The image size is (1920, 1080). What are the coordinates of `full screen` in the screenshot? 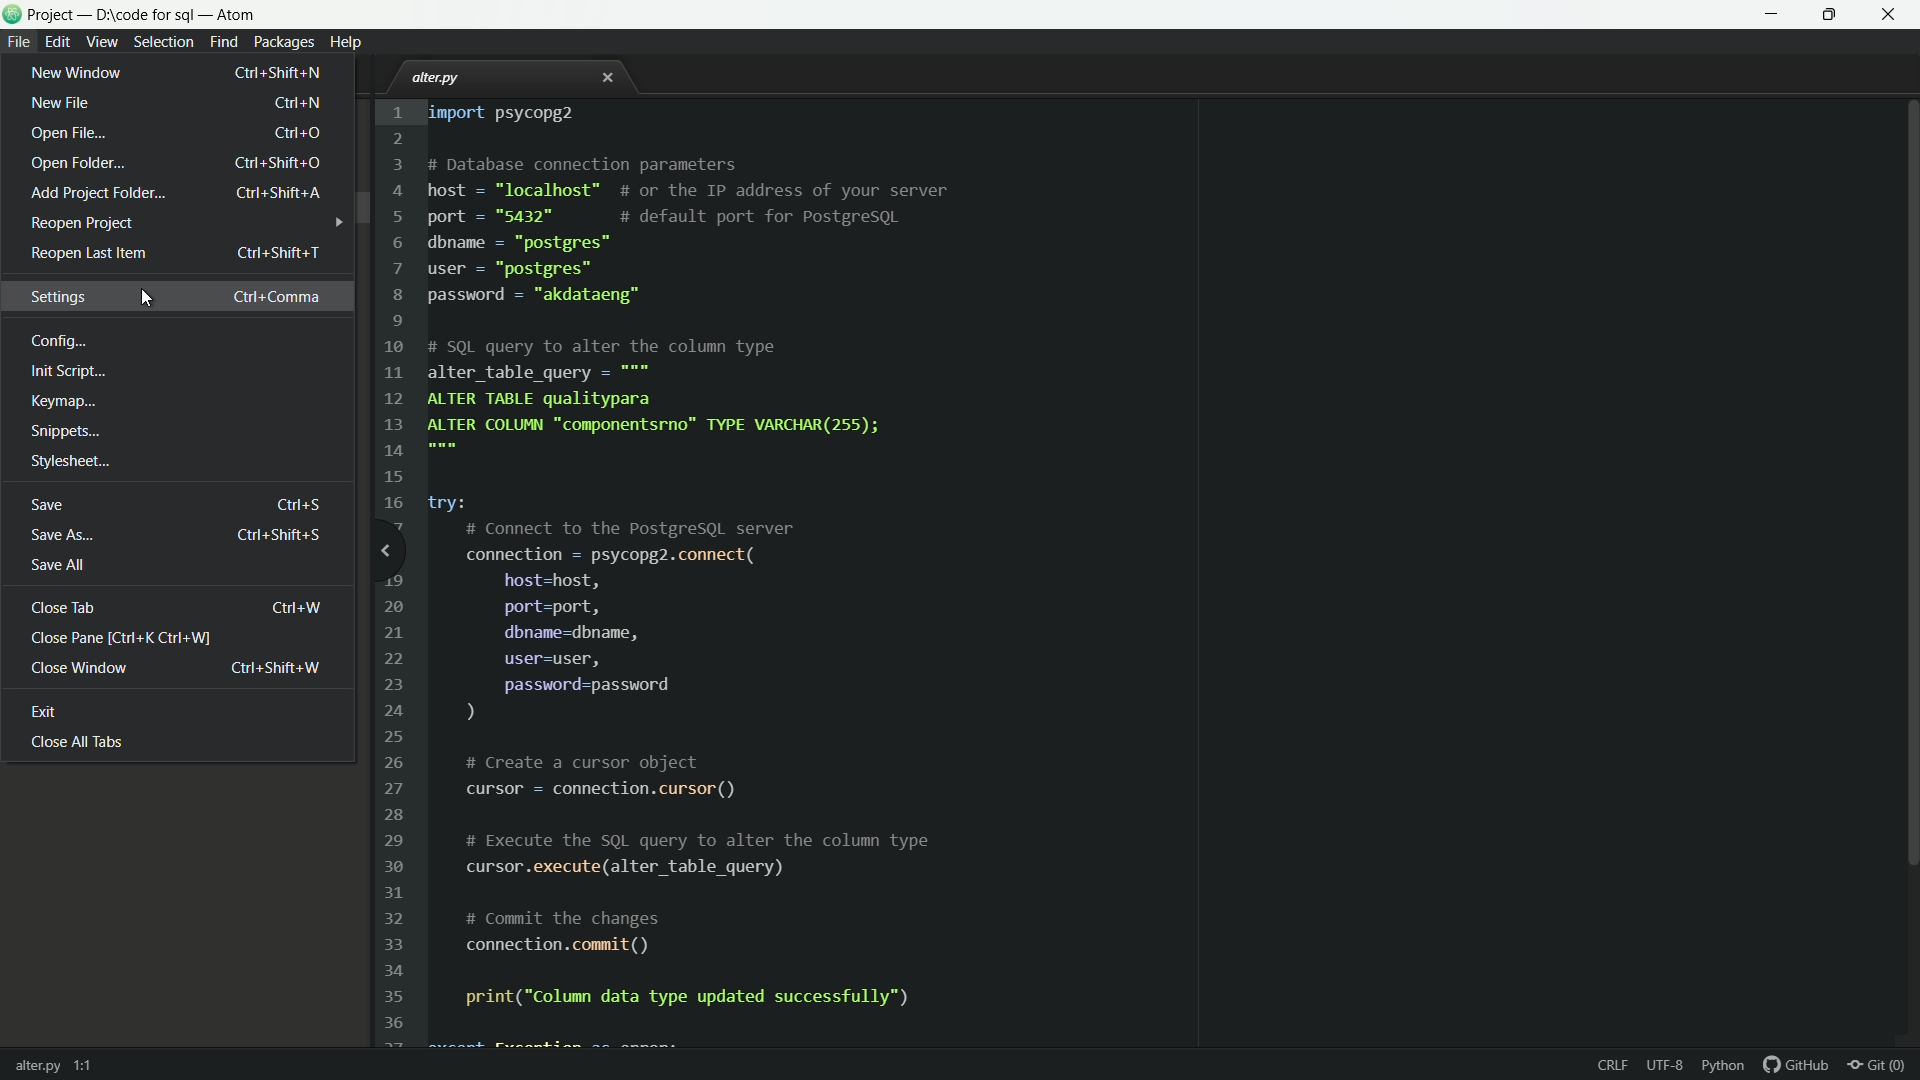 It's located at (1835, 14).